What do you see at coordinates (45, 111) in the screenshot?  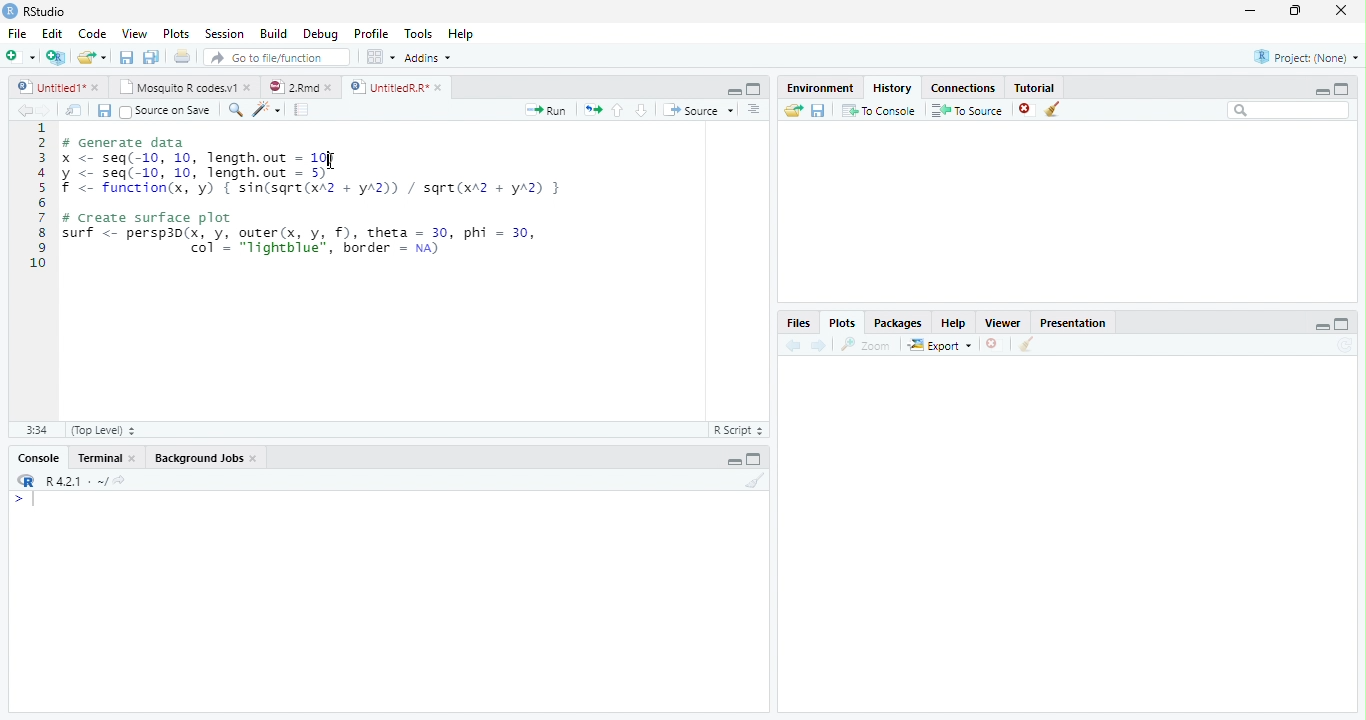 I see `Go forward to next source location` at bounding box center [45, 111].